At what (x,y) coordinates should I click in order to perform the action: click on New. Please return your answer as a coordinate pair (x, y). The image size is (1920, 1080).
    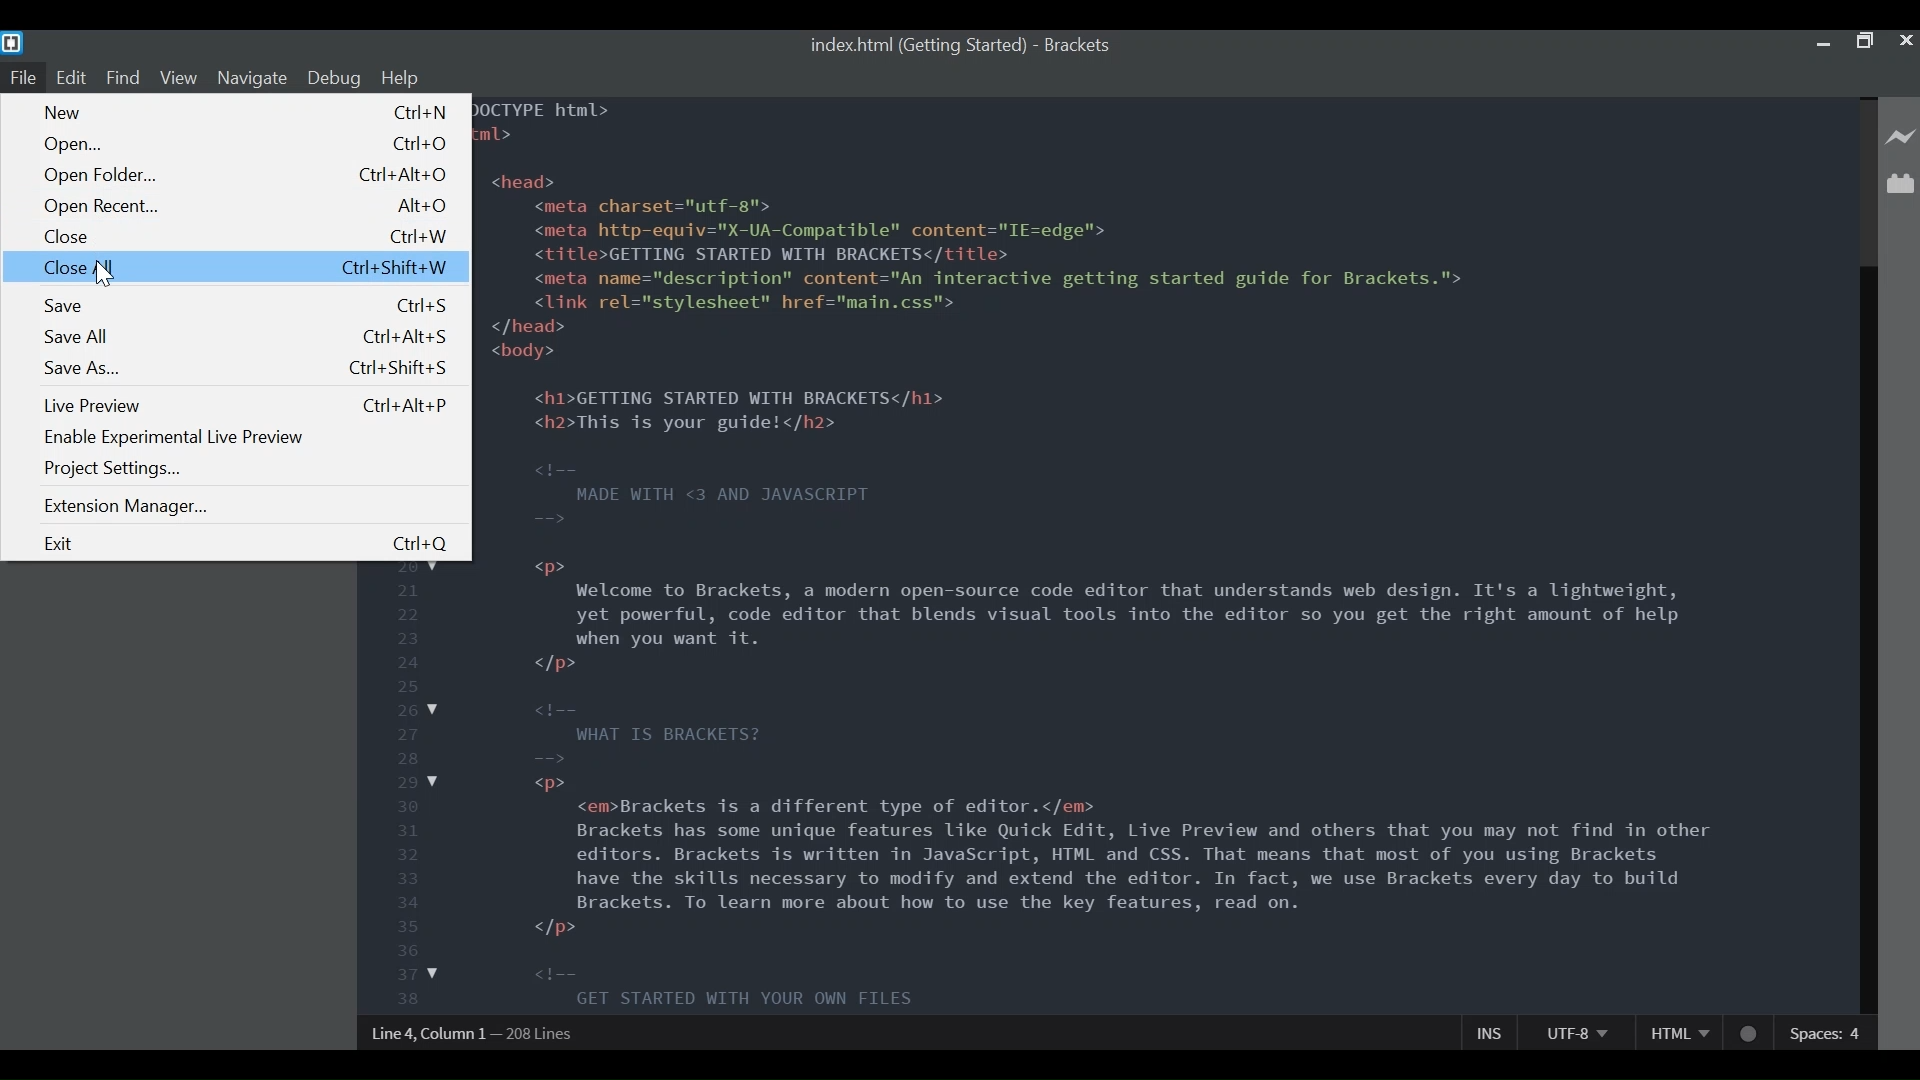
    Looking at the image, I should click on (247, 113).